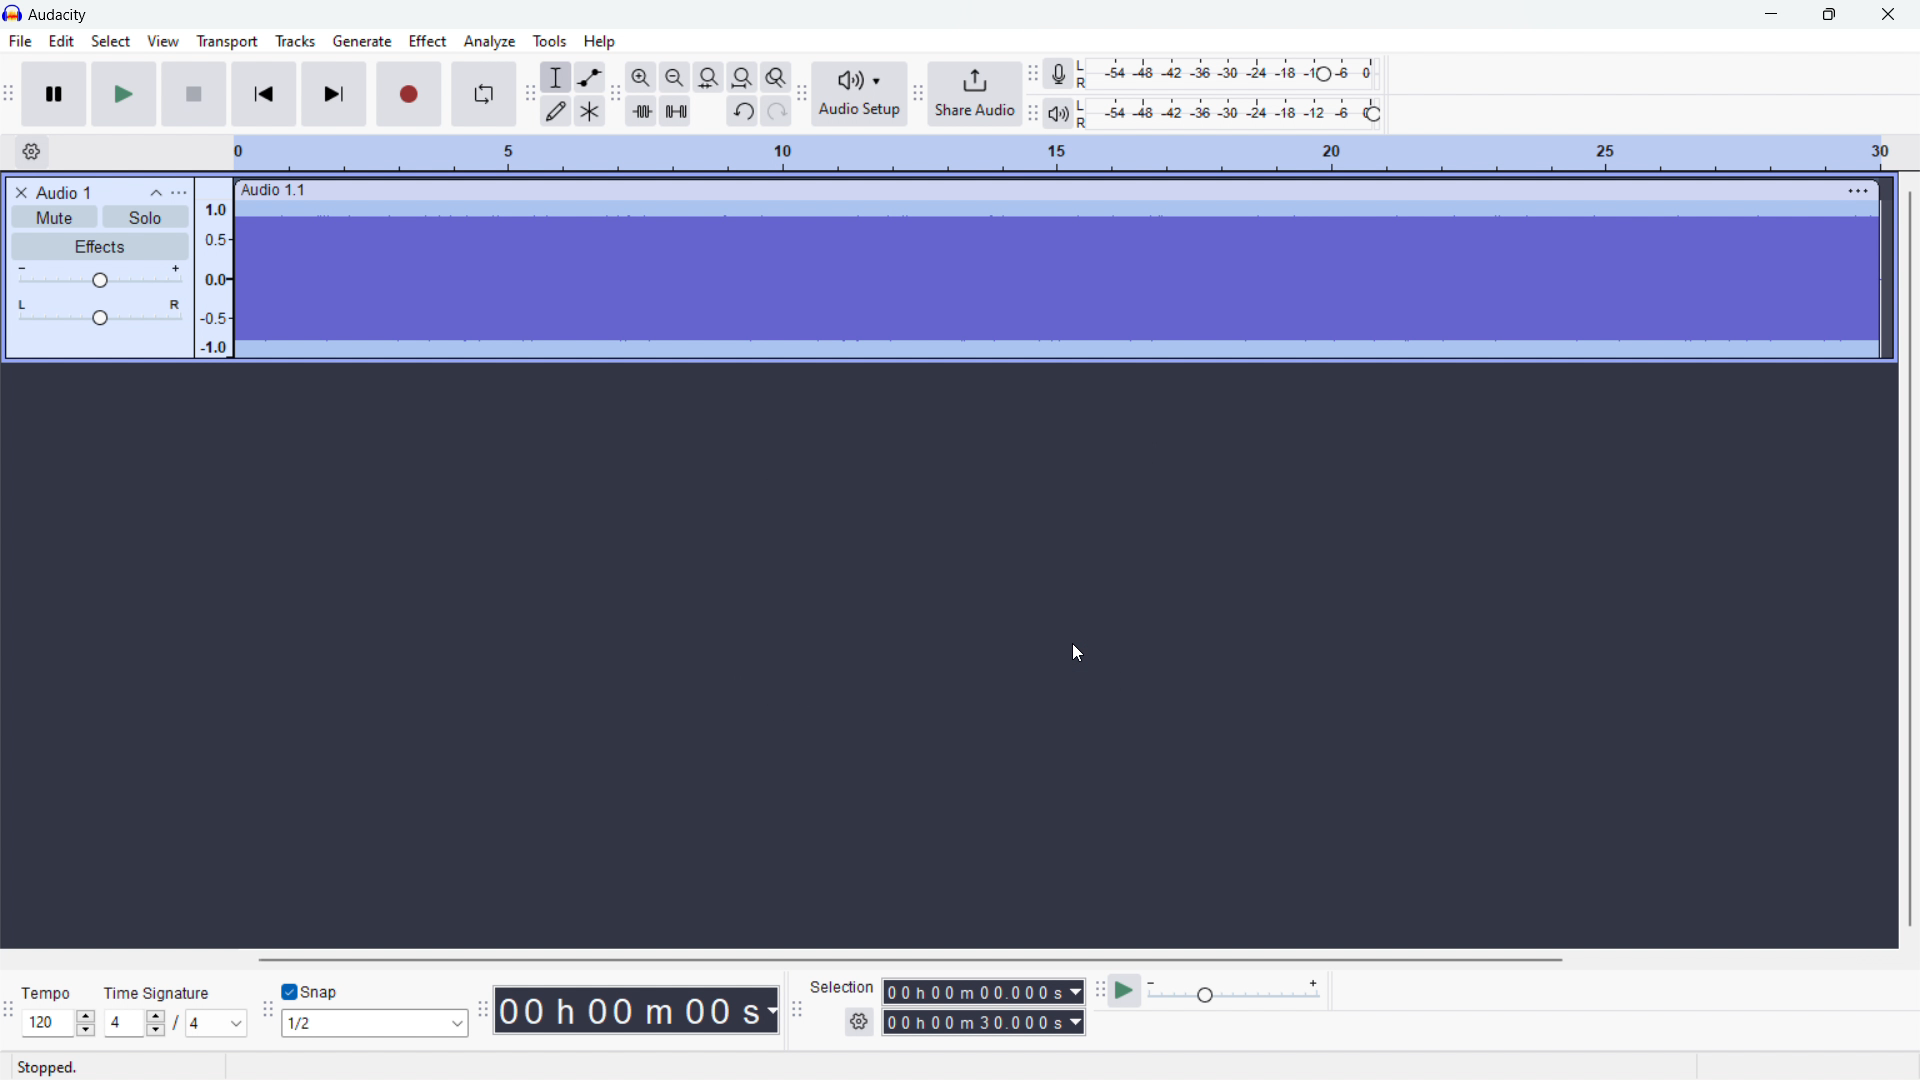 Image resolution: width=1920 pixels, height=1080 pixels. What do you see at coordinates (483, 93) in the screenshot?
I see `enable loop` at bounding box center [483, 93].